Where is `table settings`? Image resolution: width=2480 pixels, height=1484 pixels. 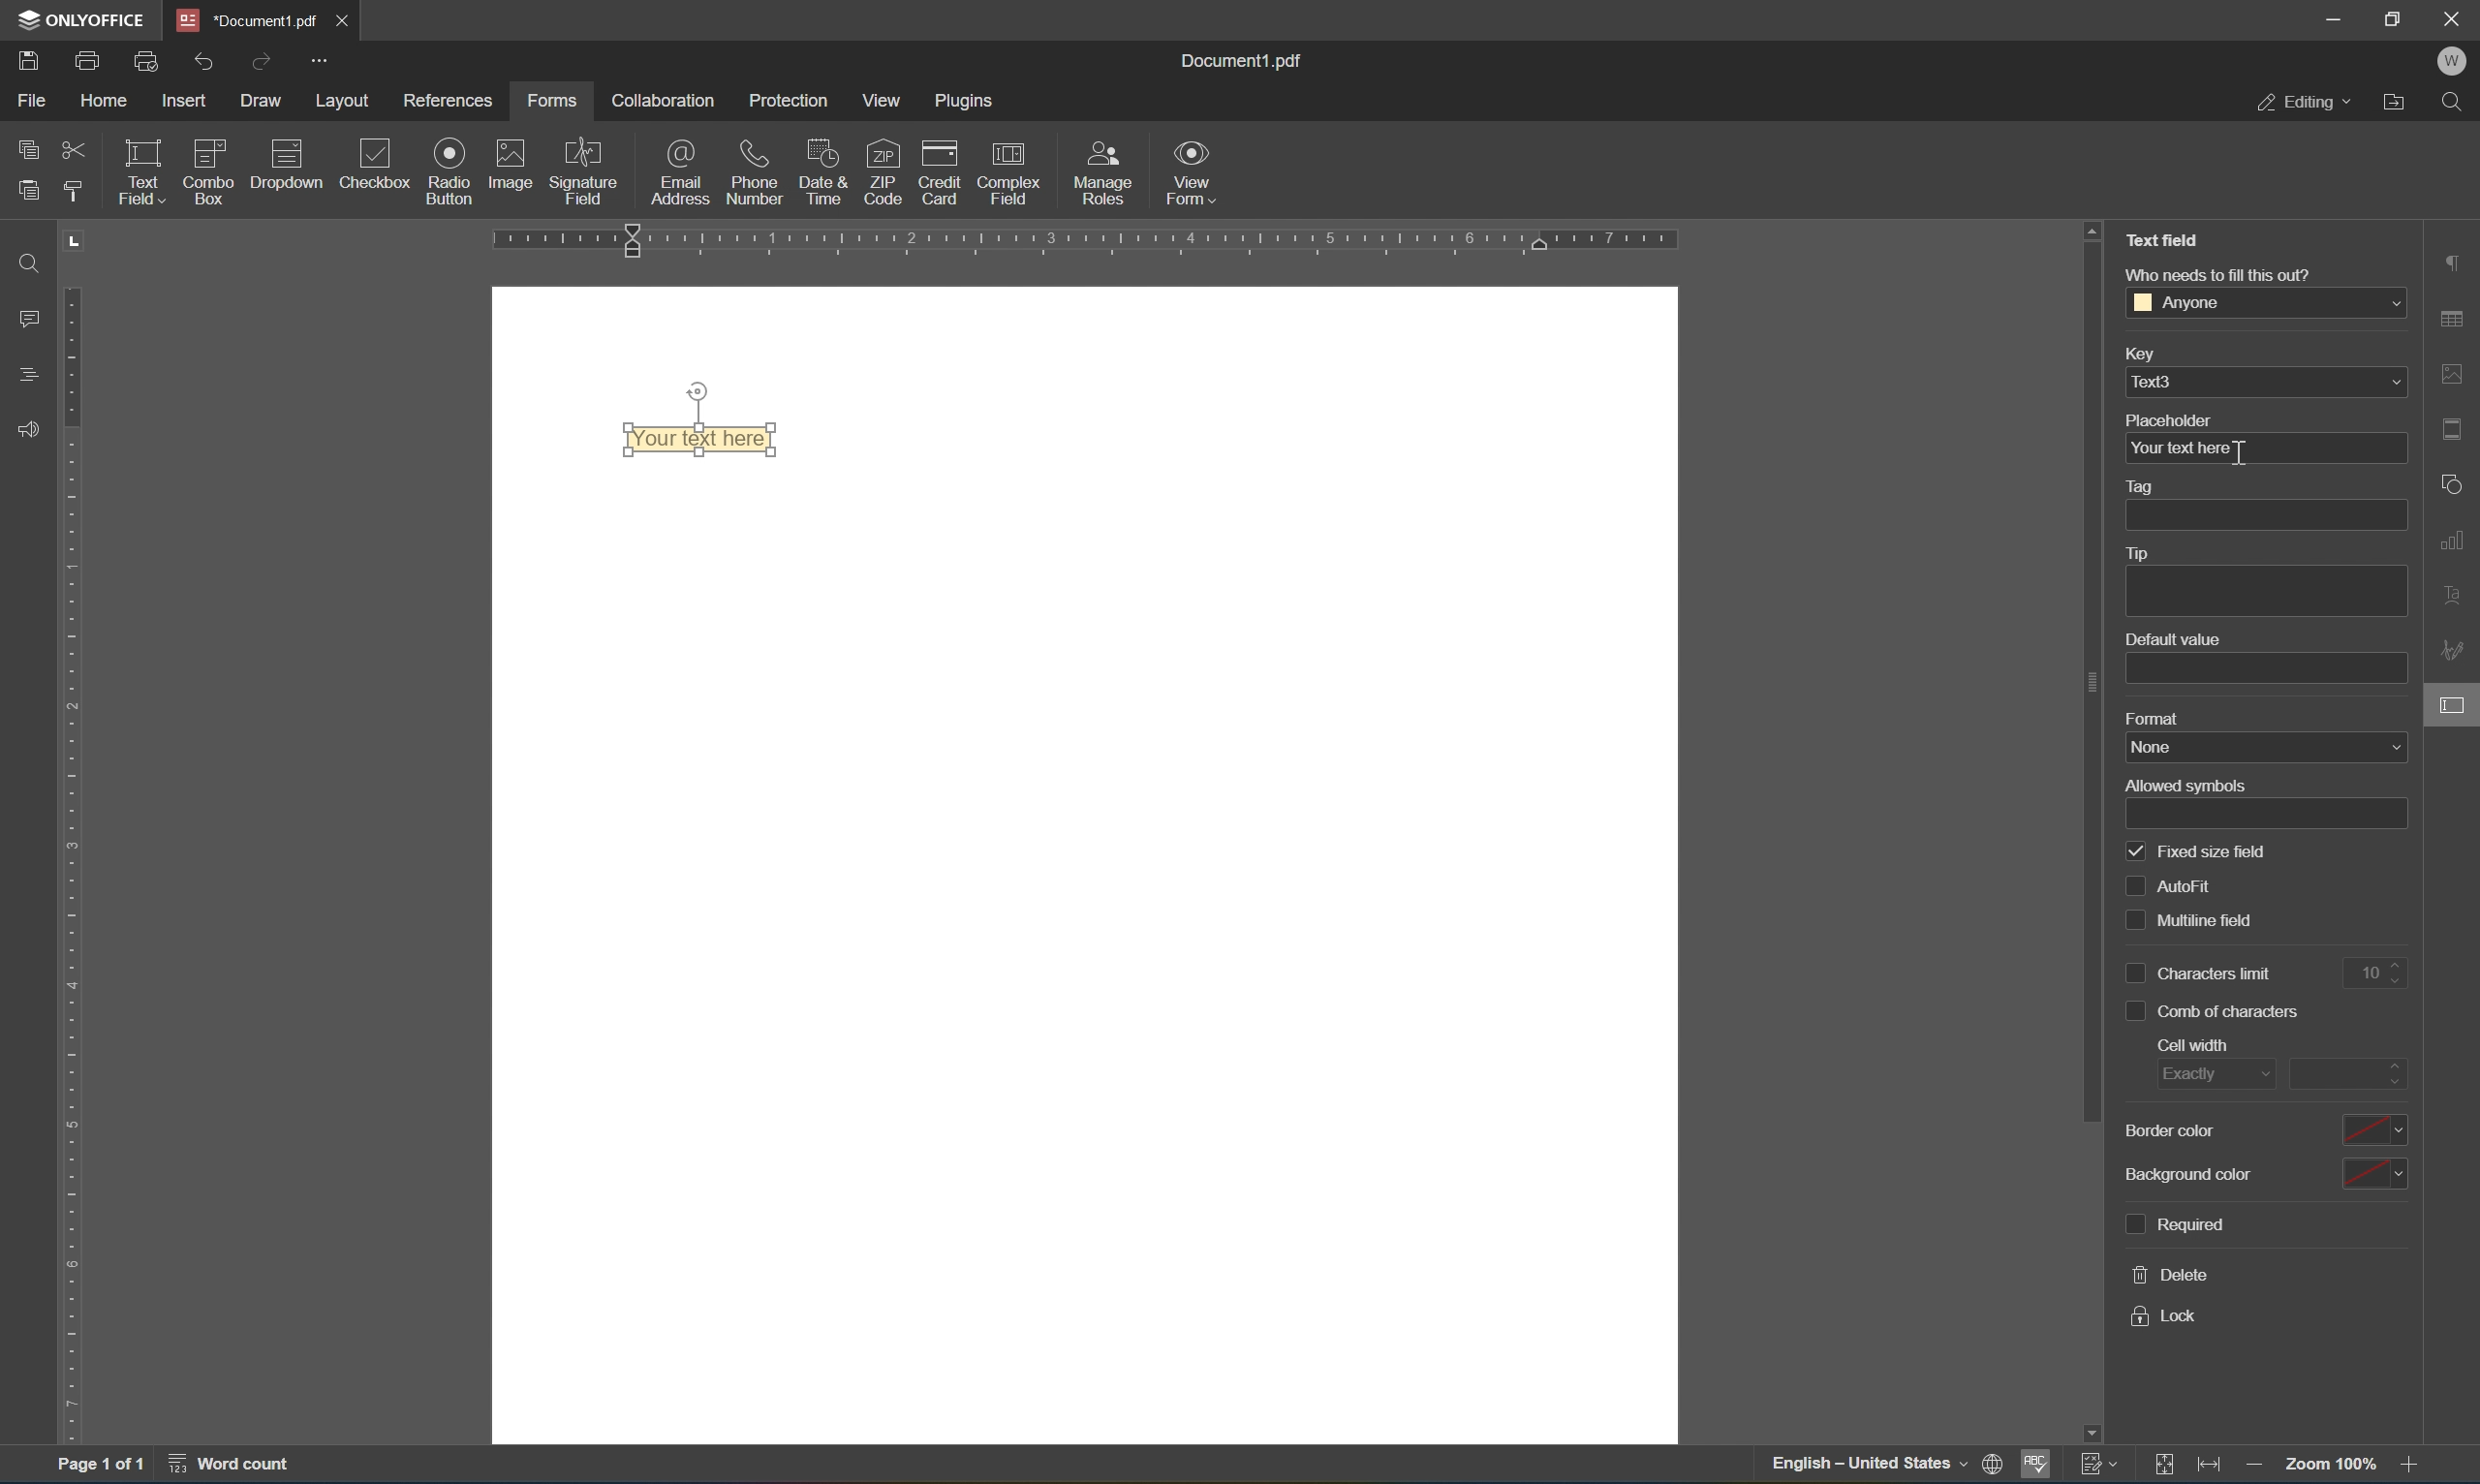
table settings is located at coordinates (2455, 320).